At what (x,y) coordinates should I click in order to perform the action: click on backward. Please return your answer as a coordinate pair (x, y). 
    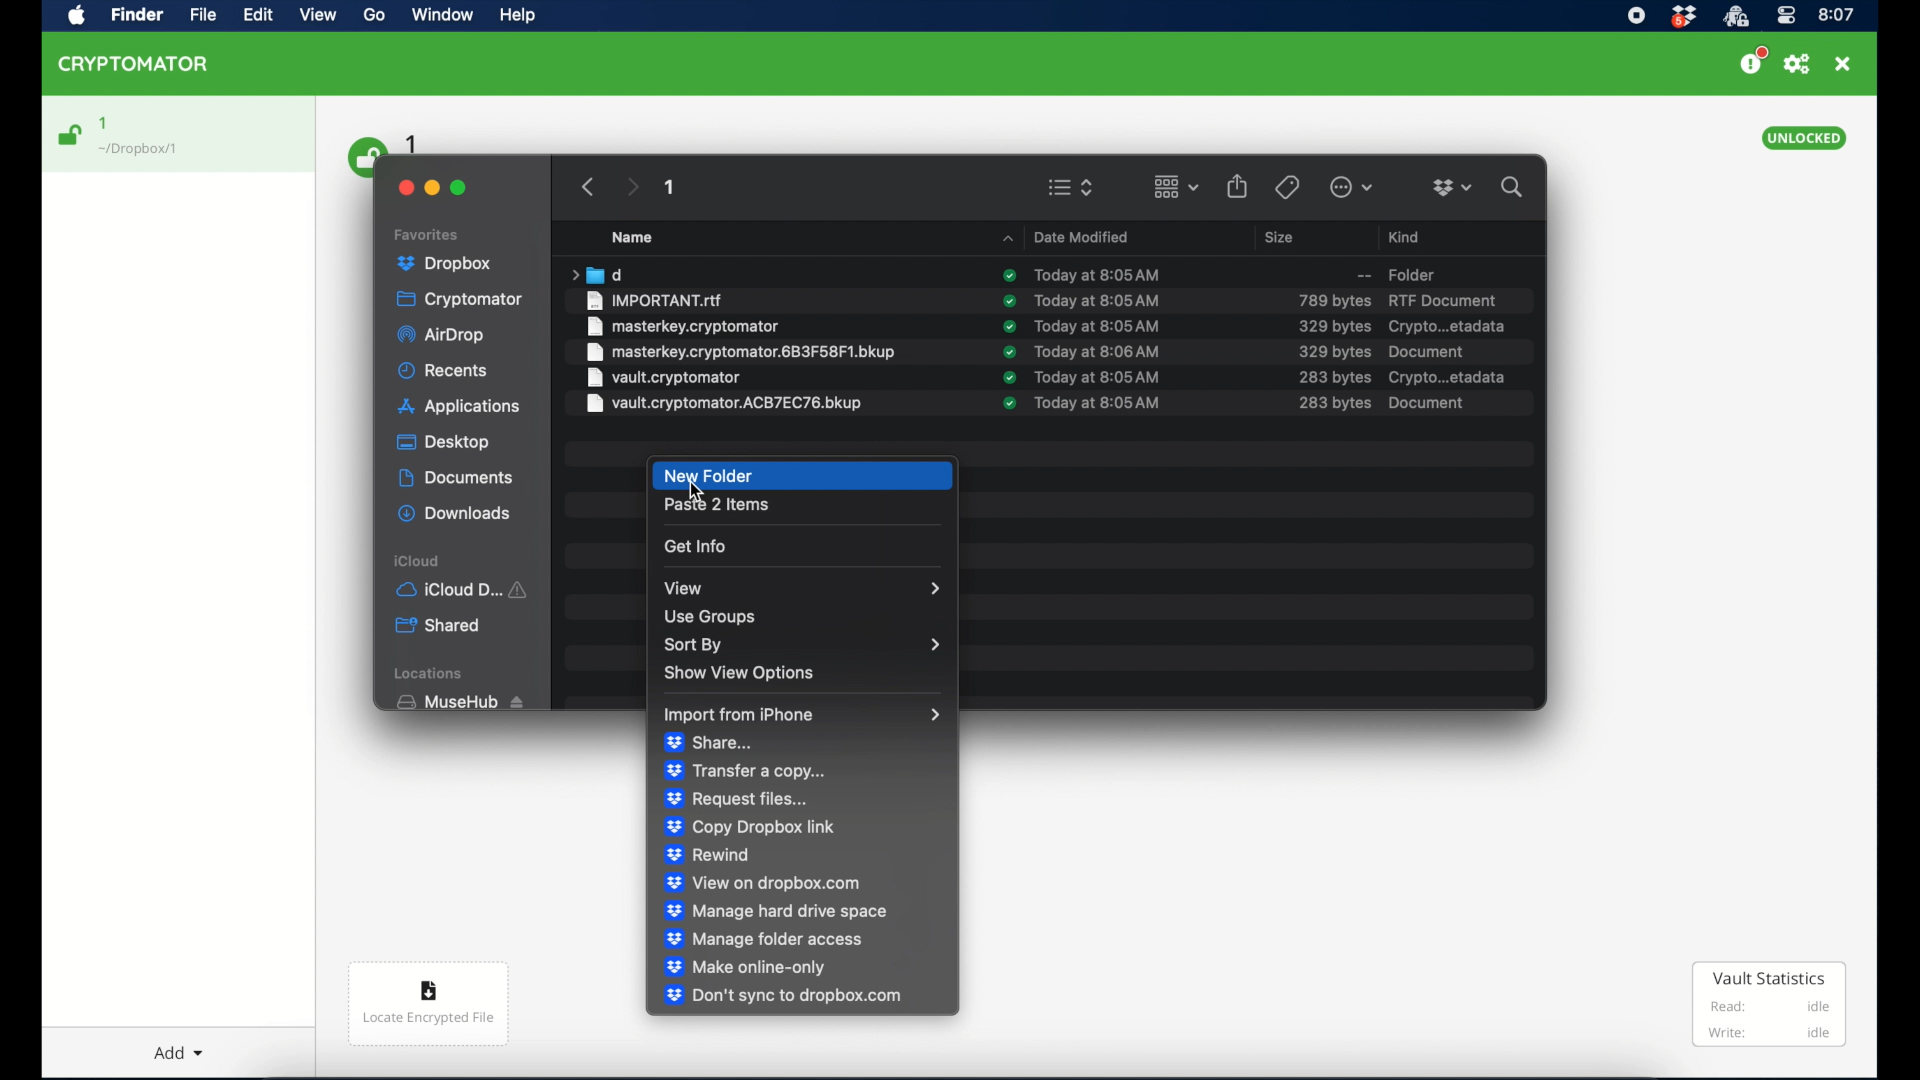
    Looking at the image, I should click on (584, 186).